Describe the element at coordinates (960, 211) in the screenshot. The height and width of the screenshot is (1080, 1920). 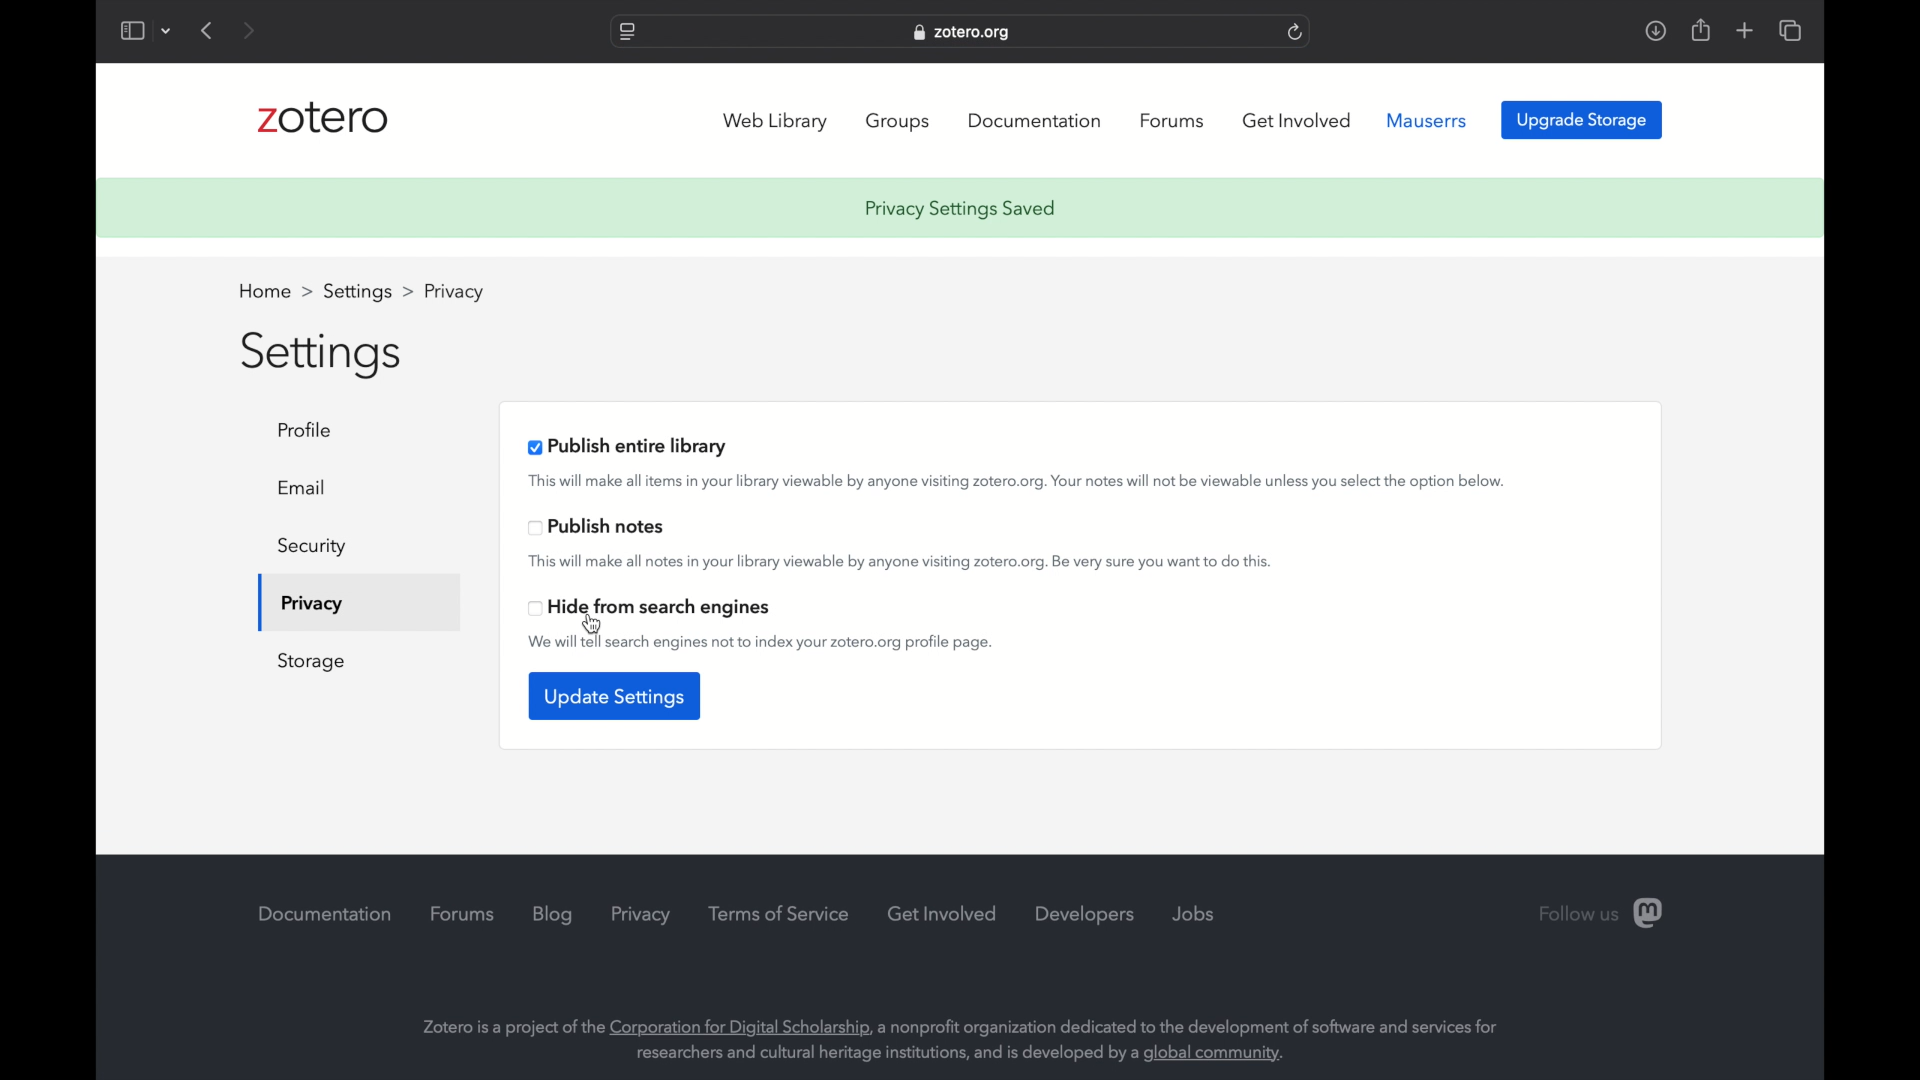
I see `privacy settings saved` at that location.